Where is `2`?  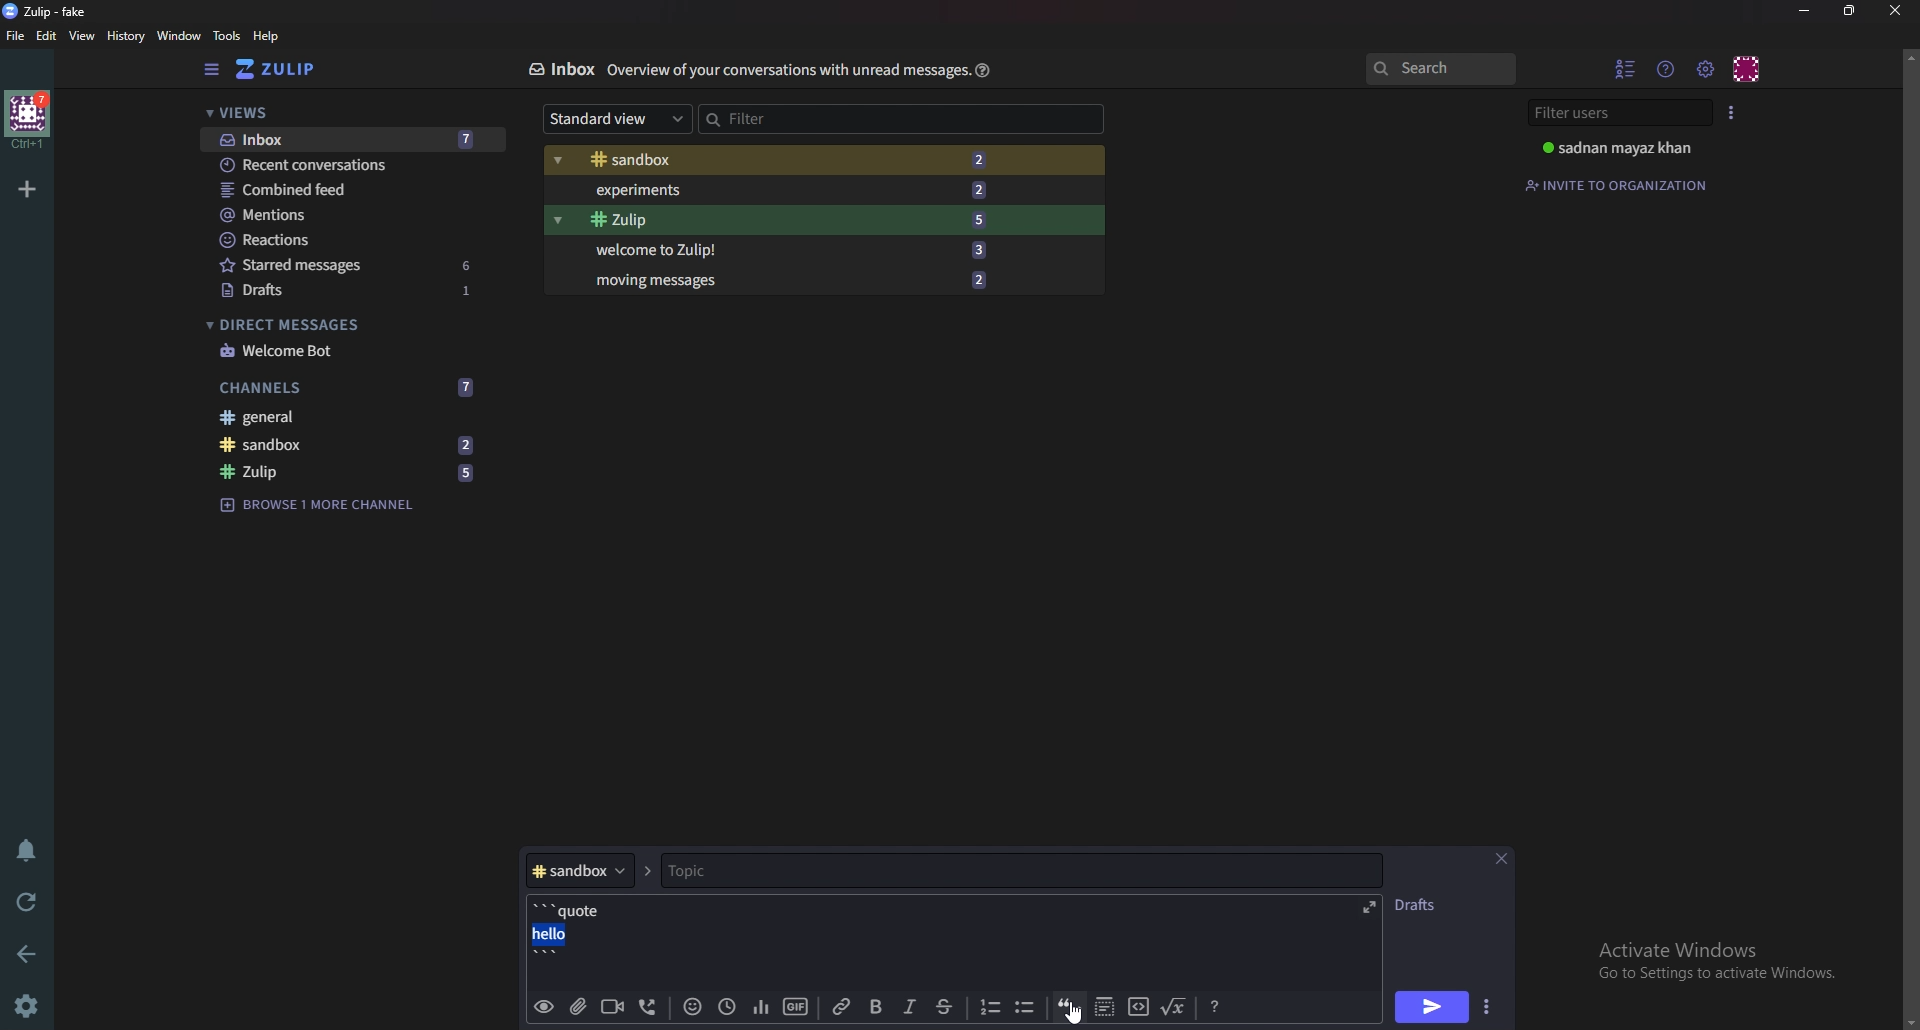
2 is located at coordinates (983, 280).